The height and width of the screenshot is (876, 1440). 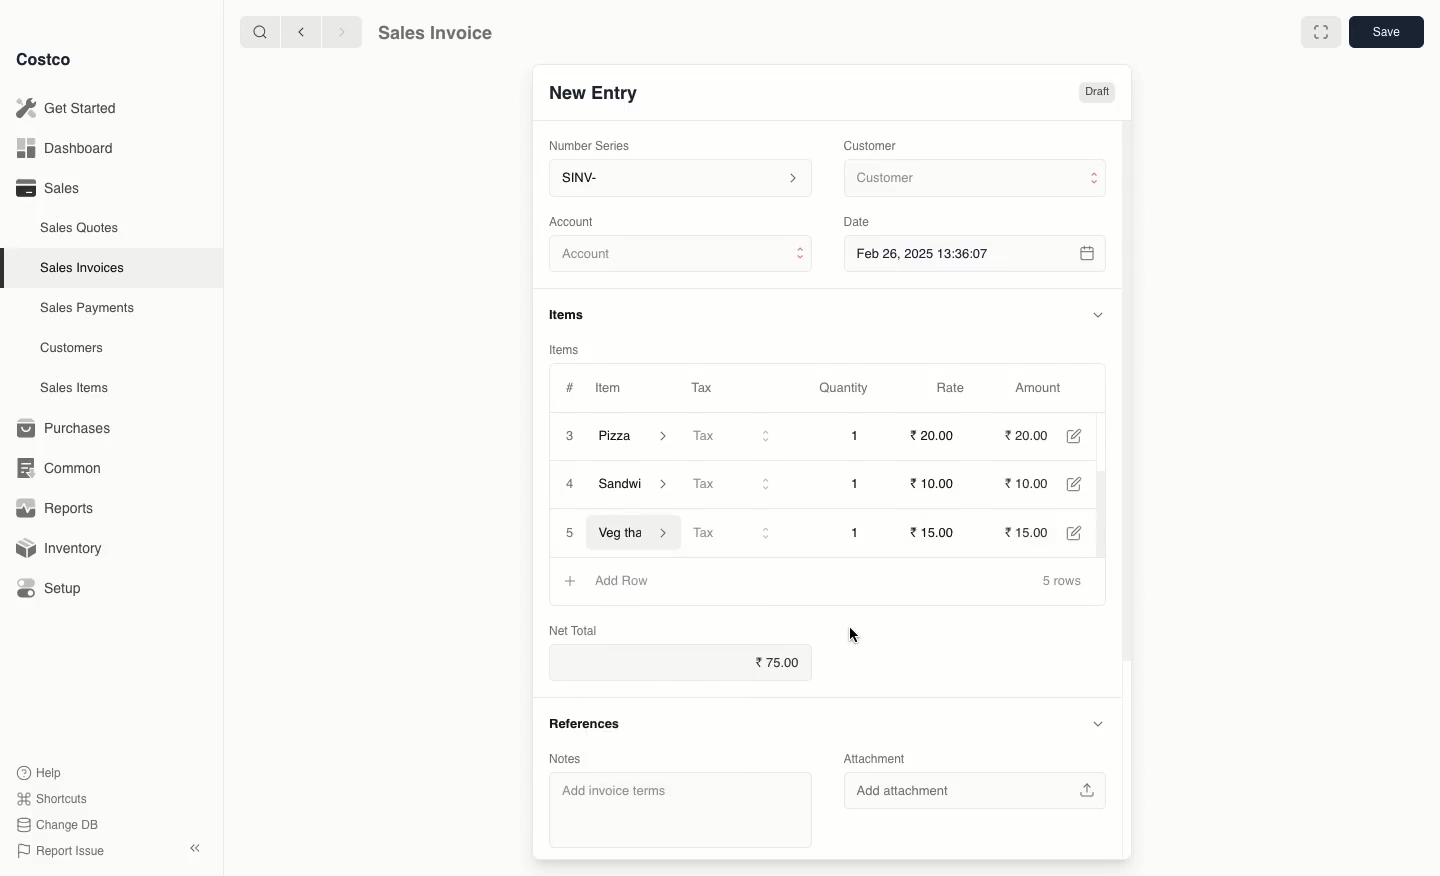 I want to click on References, so click(x=584, y=721).